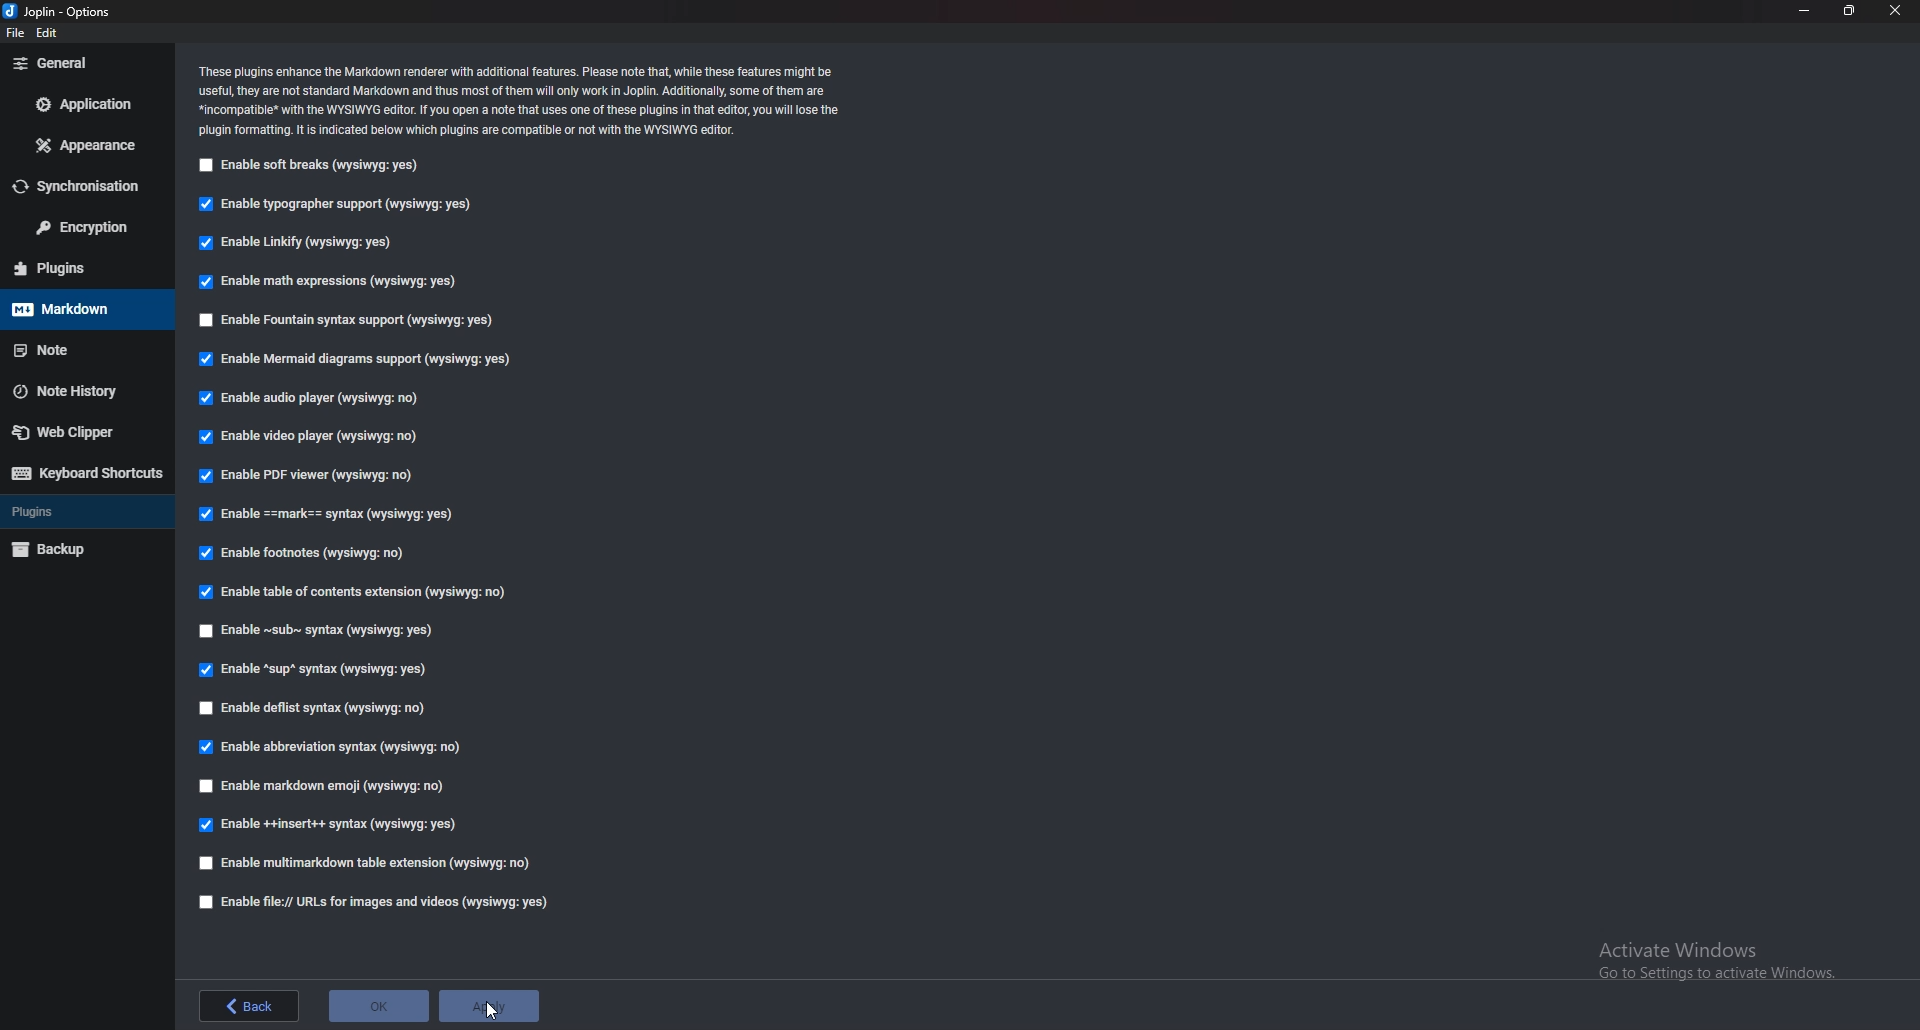  Describe the element at coordinates (318, 788) in the screenshot. I see `enable markdown emoji` at that location.